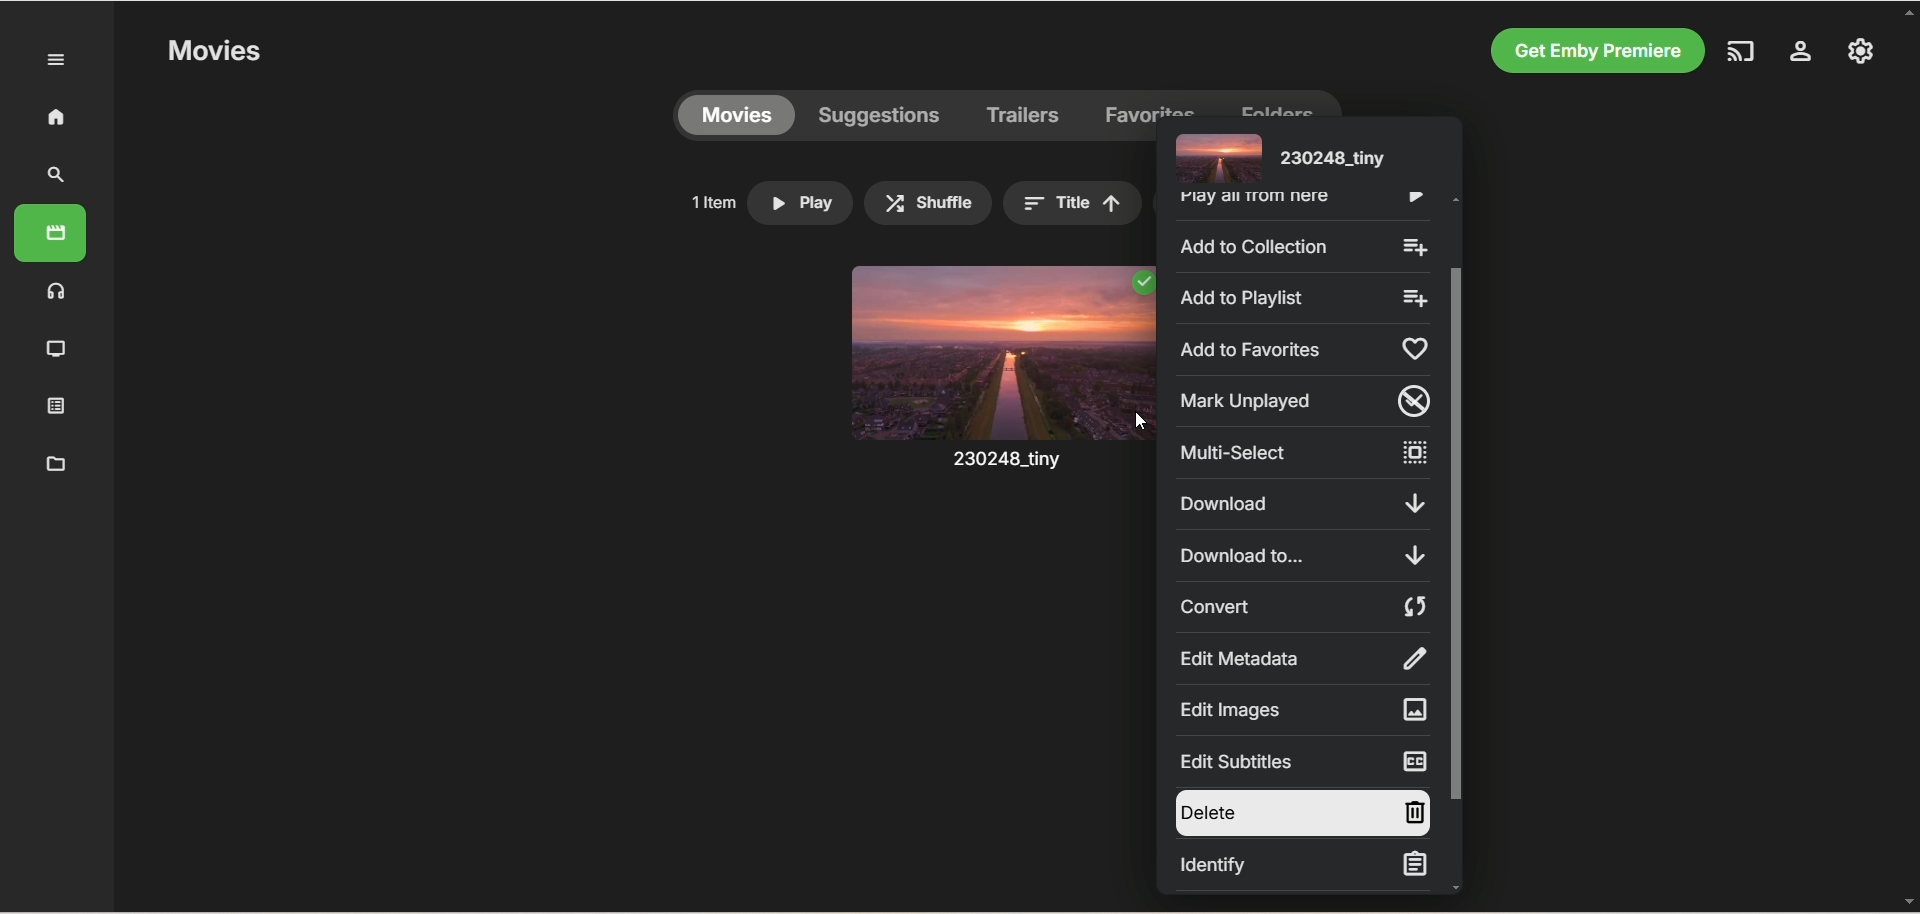 Image resolution: width=1920 pixels, height=914 pixels. What do you see at coordinates (1299, 400) in the screenshot?
I see `mark unplayed` at bounding box center [1299, 400].